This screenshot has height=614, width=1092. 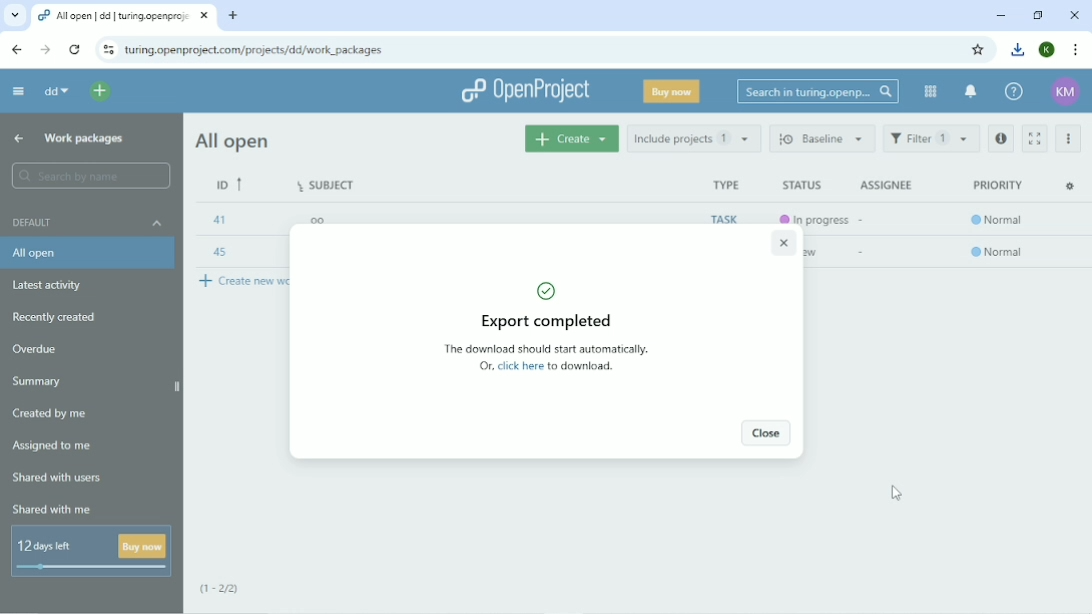 What do you see at coordinates (898, 492) in the screenshot?
I see `Cursor` at bounding box center [898, 492].